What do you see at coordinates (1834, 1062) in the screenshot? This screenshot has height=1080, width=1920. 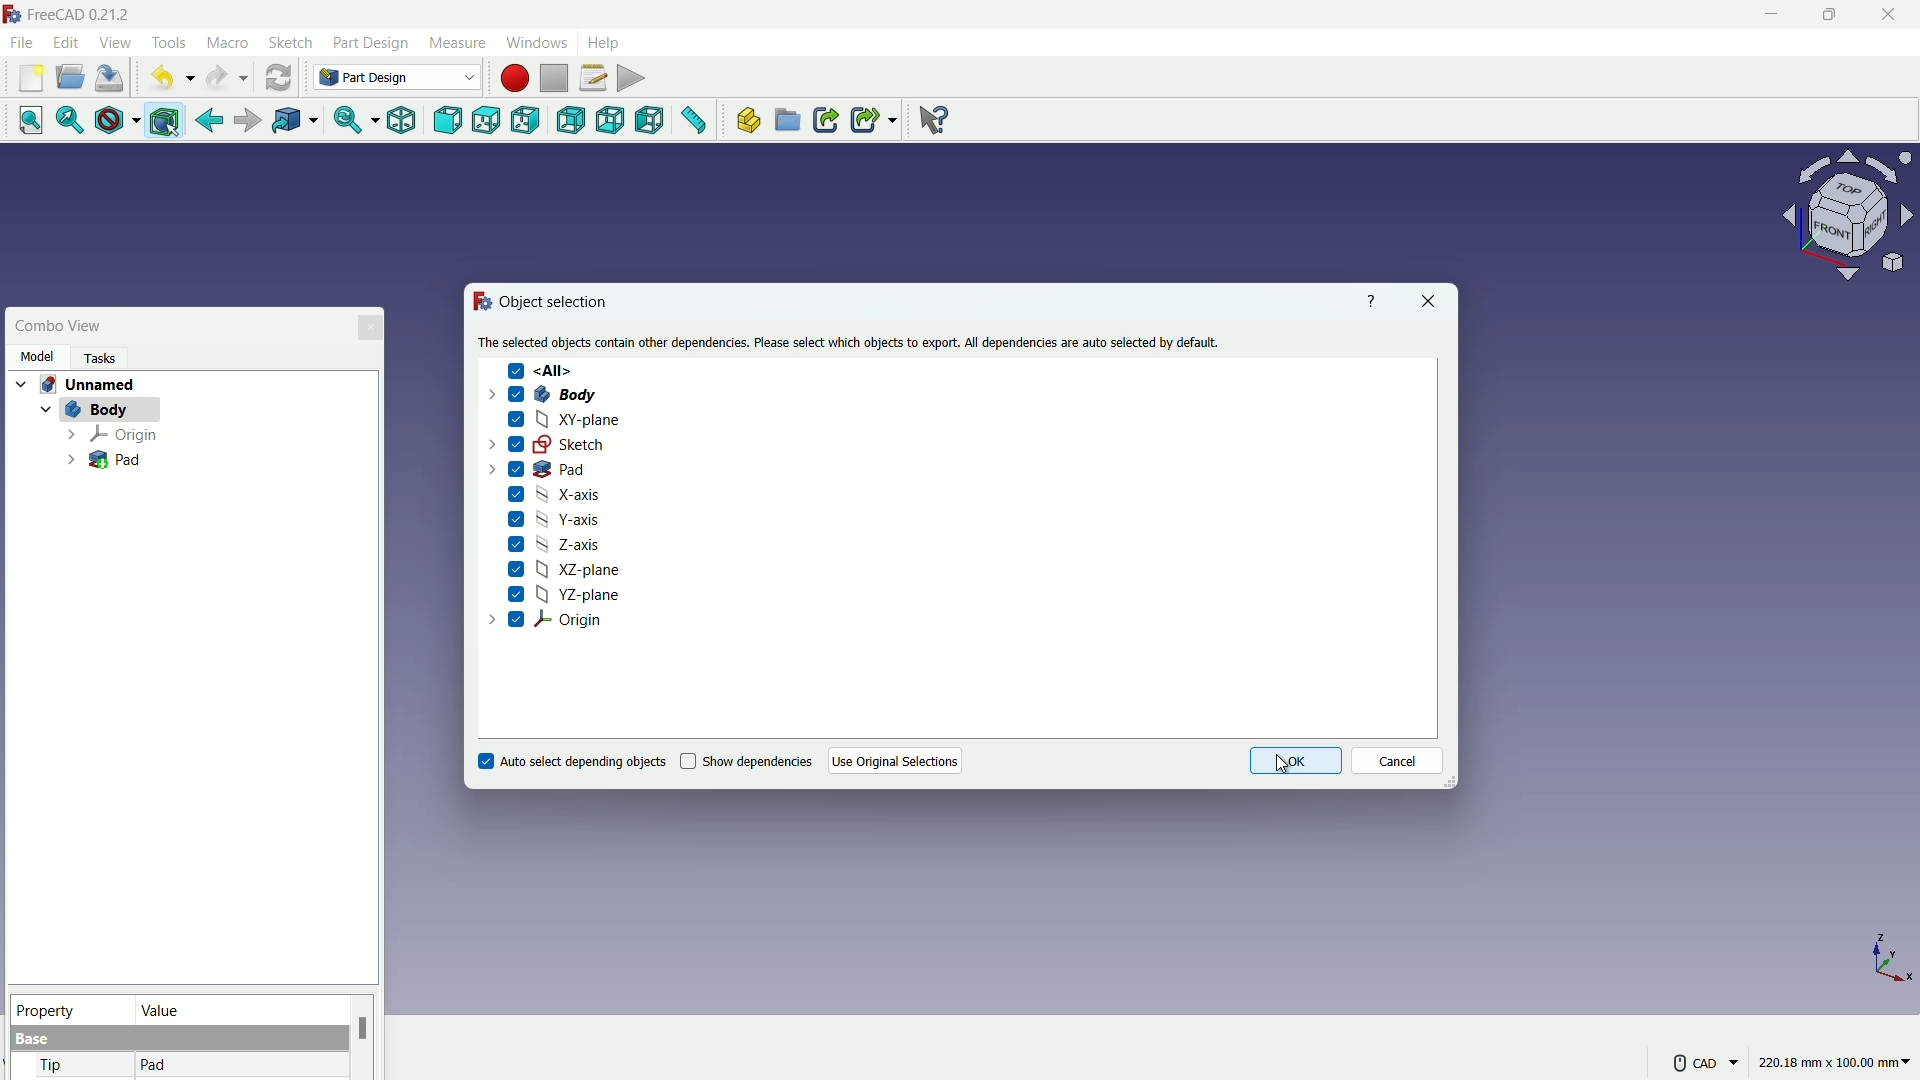 I see `220.18 mm x 100.00 mm~` at bounding box center [1834, 1062].